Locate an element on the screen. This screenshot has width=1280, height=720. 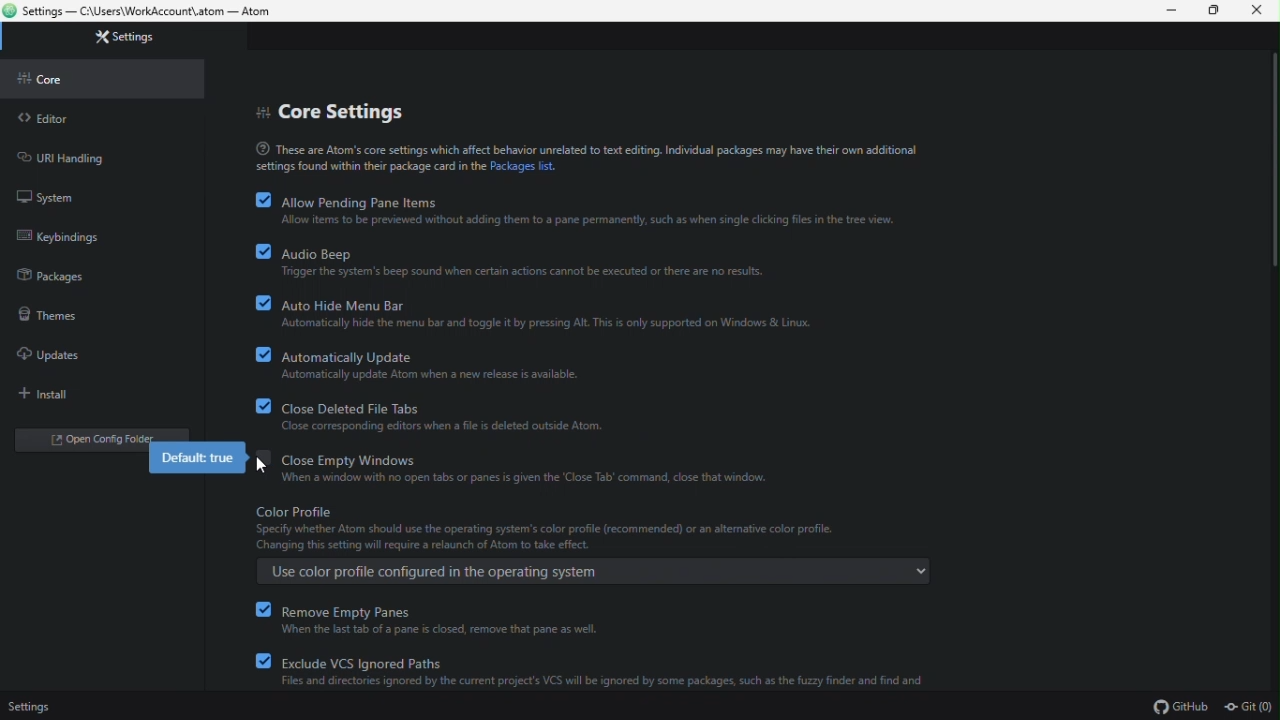
checkbox is located at coordinates (260, 253).